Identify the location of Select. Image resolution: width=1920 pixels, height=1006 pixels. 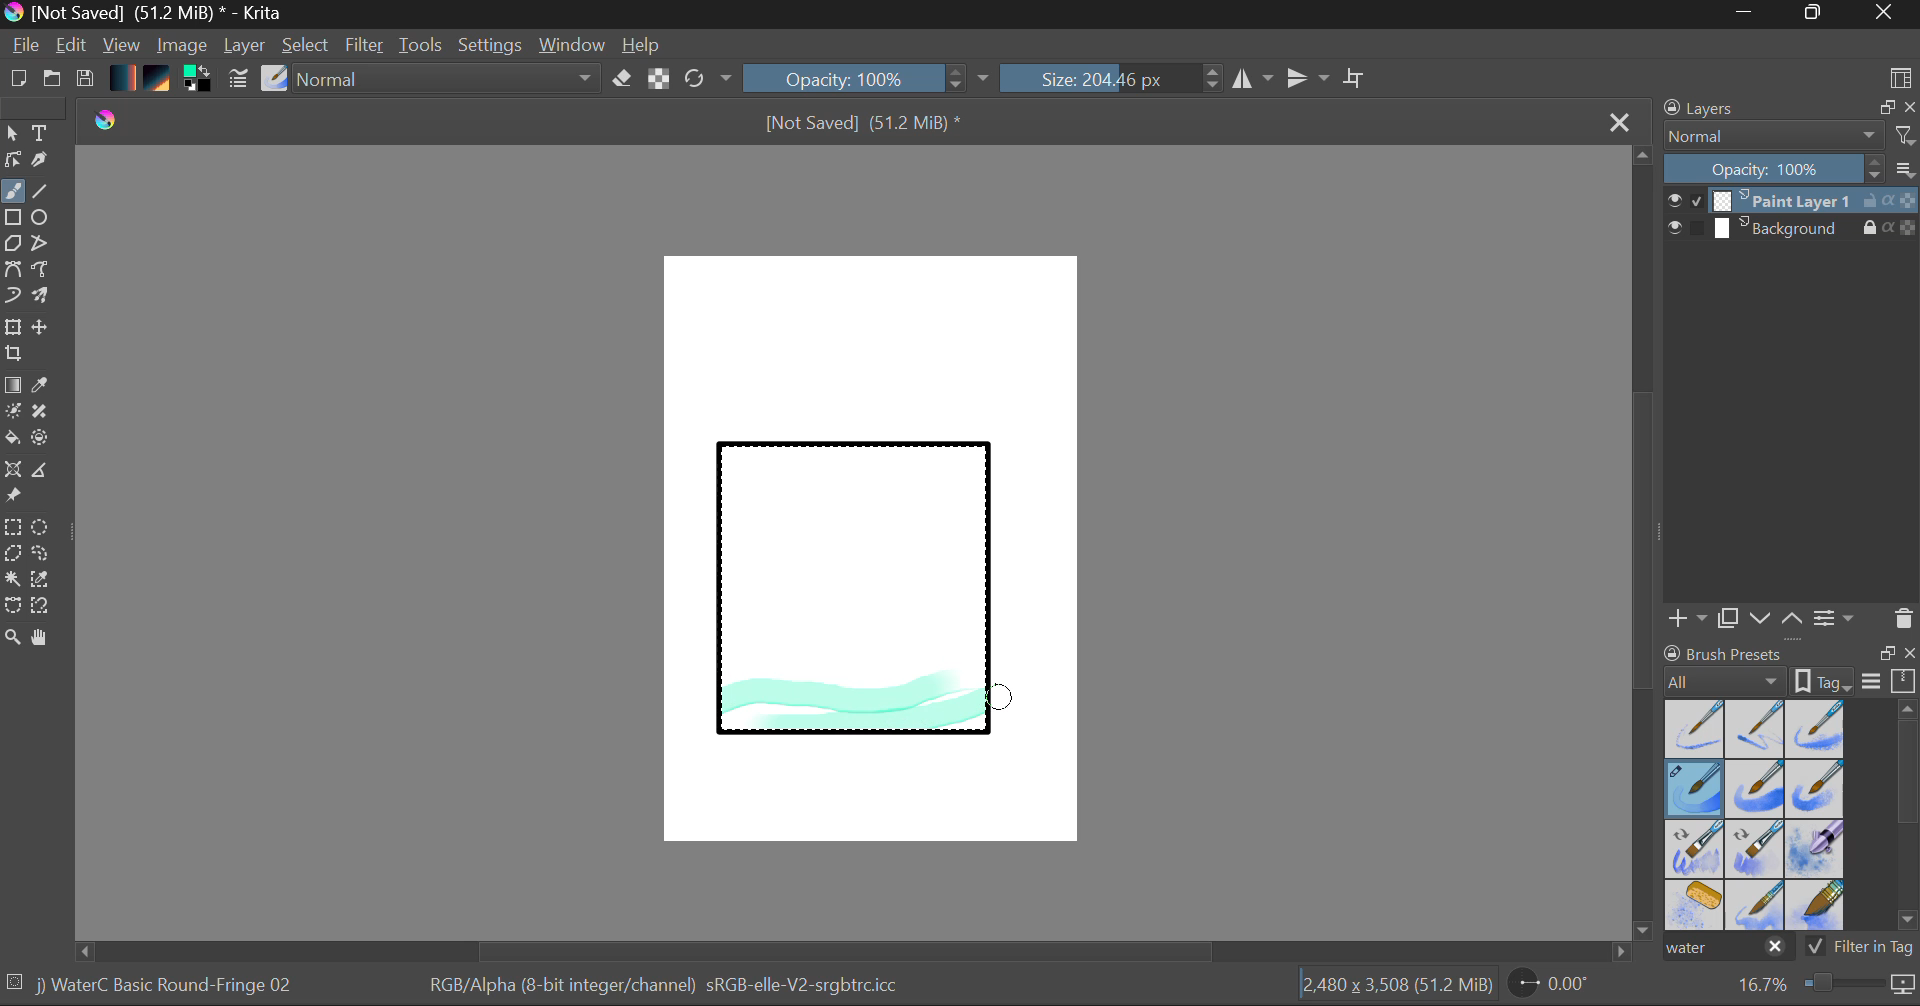
(307, 46).